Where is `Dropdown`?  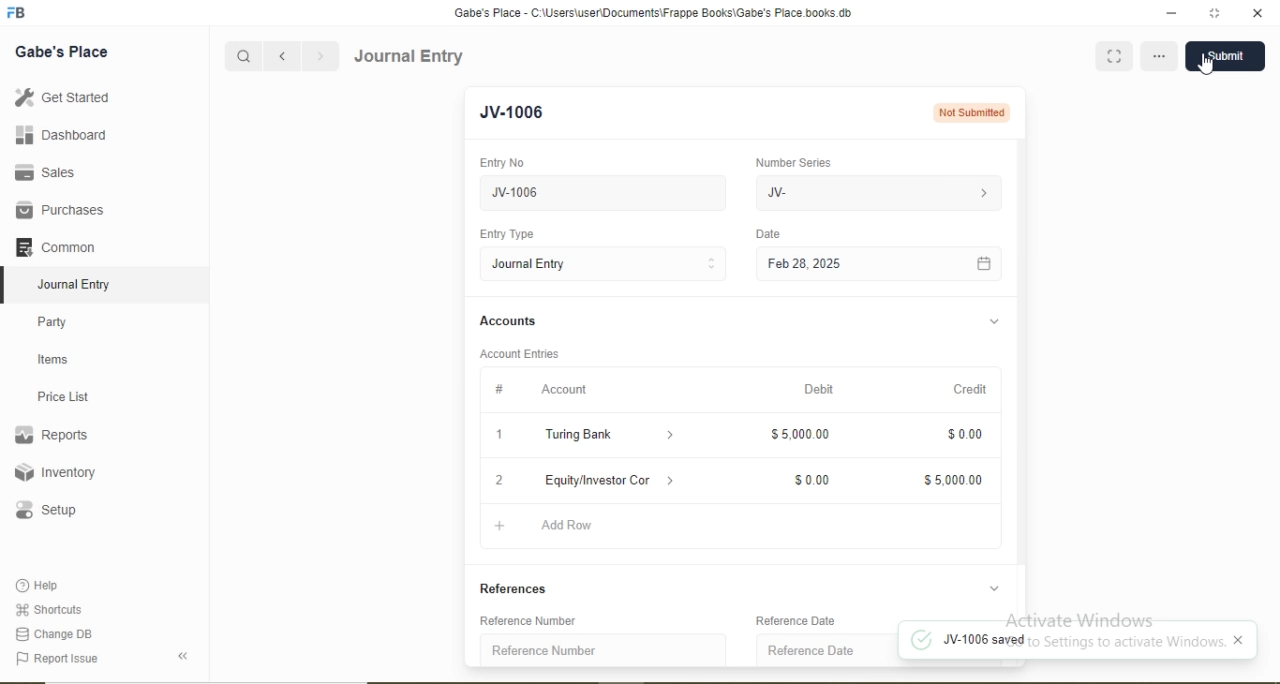 Dropdown is located at coordinates (672, 479).